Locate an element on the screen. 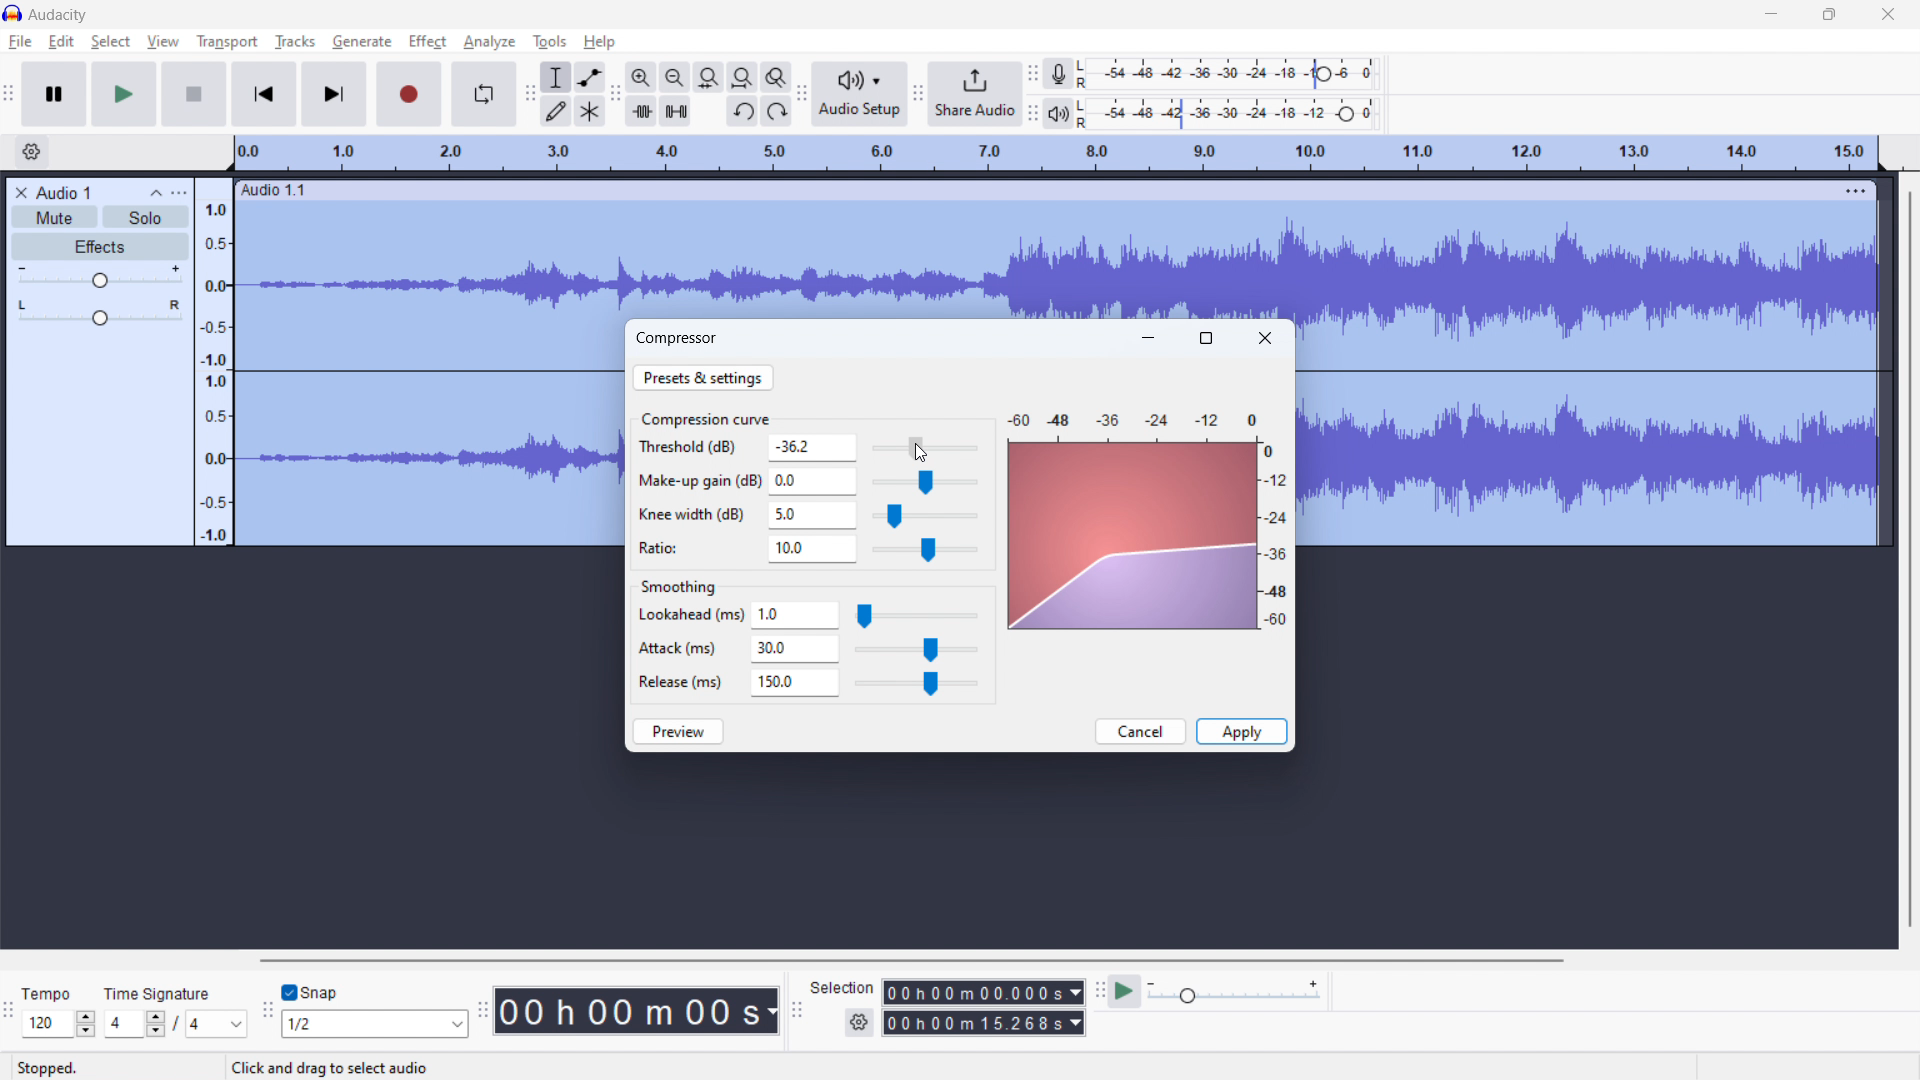   is located at coordinates (529, 93).